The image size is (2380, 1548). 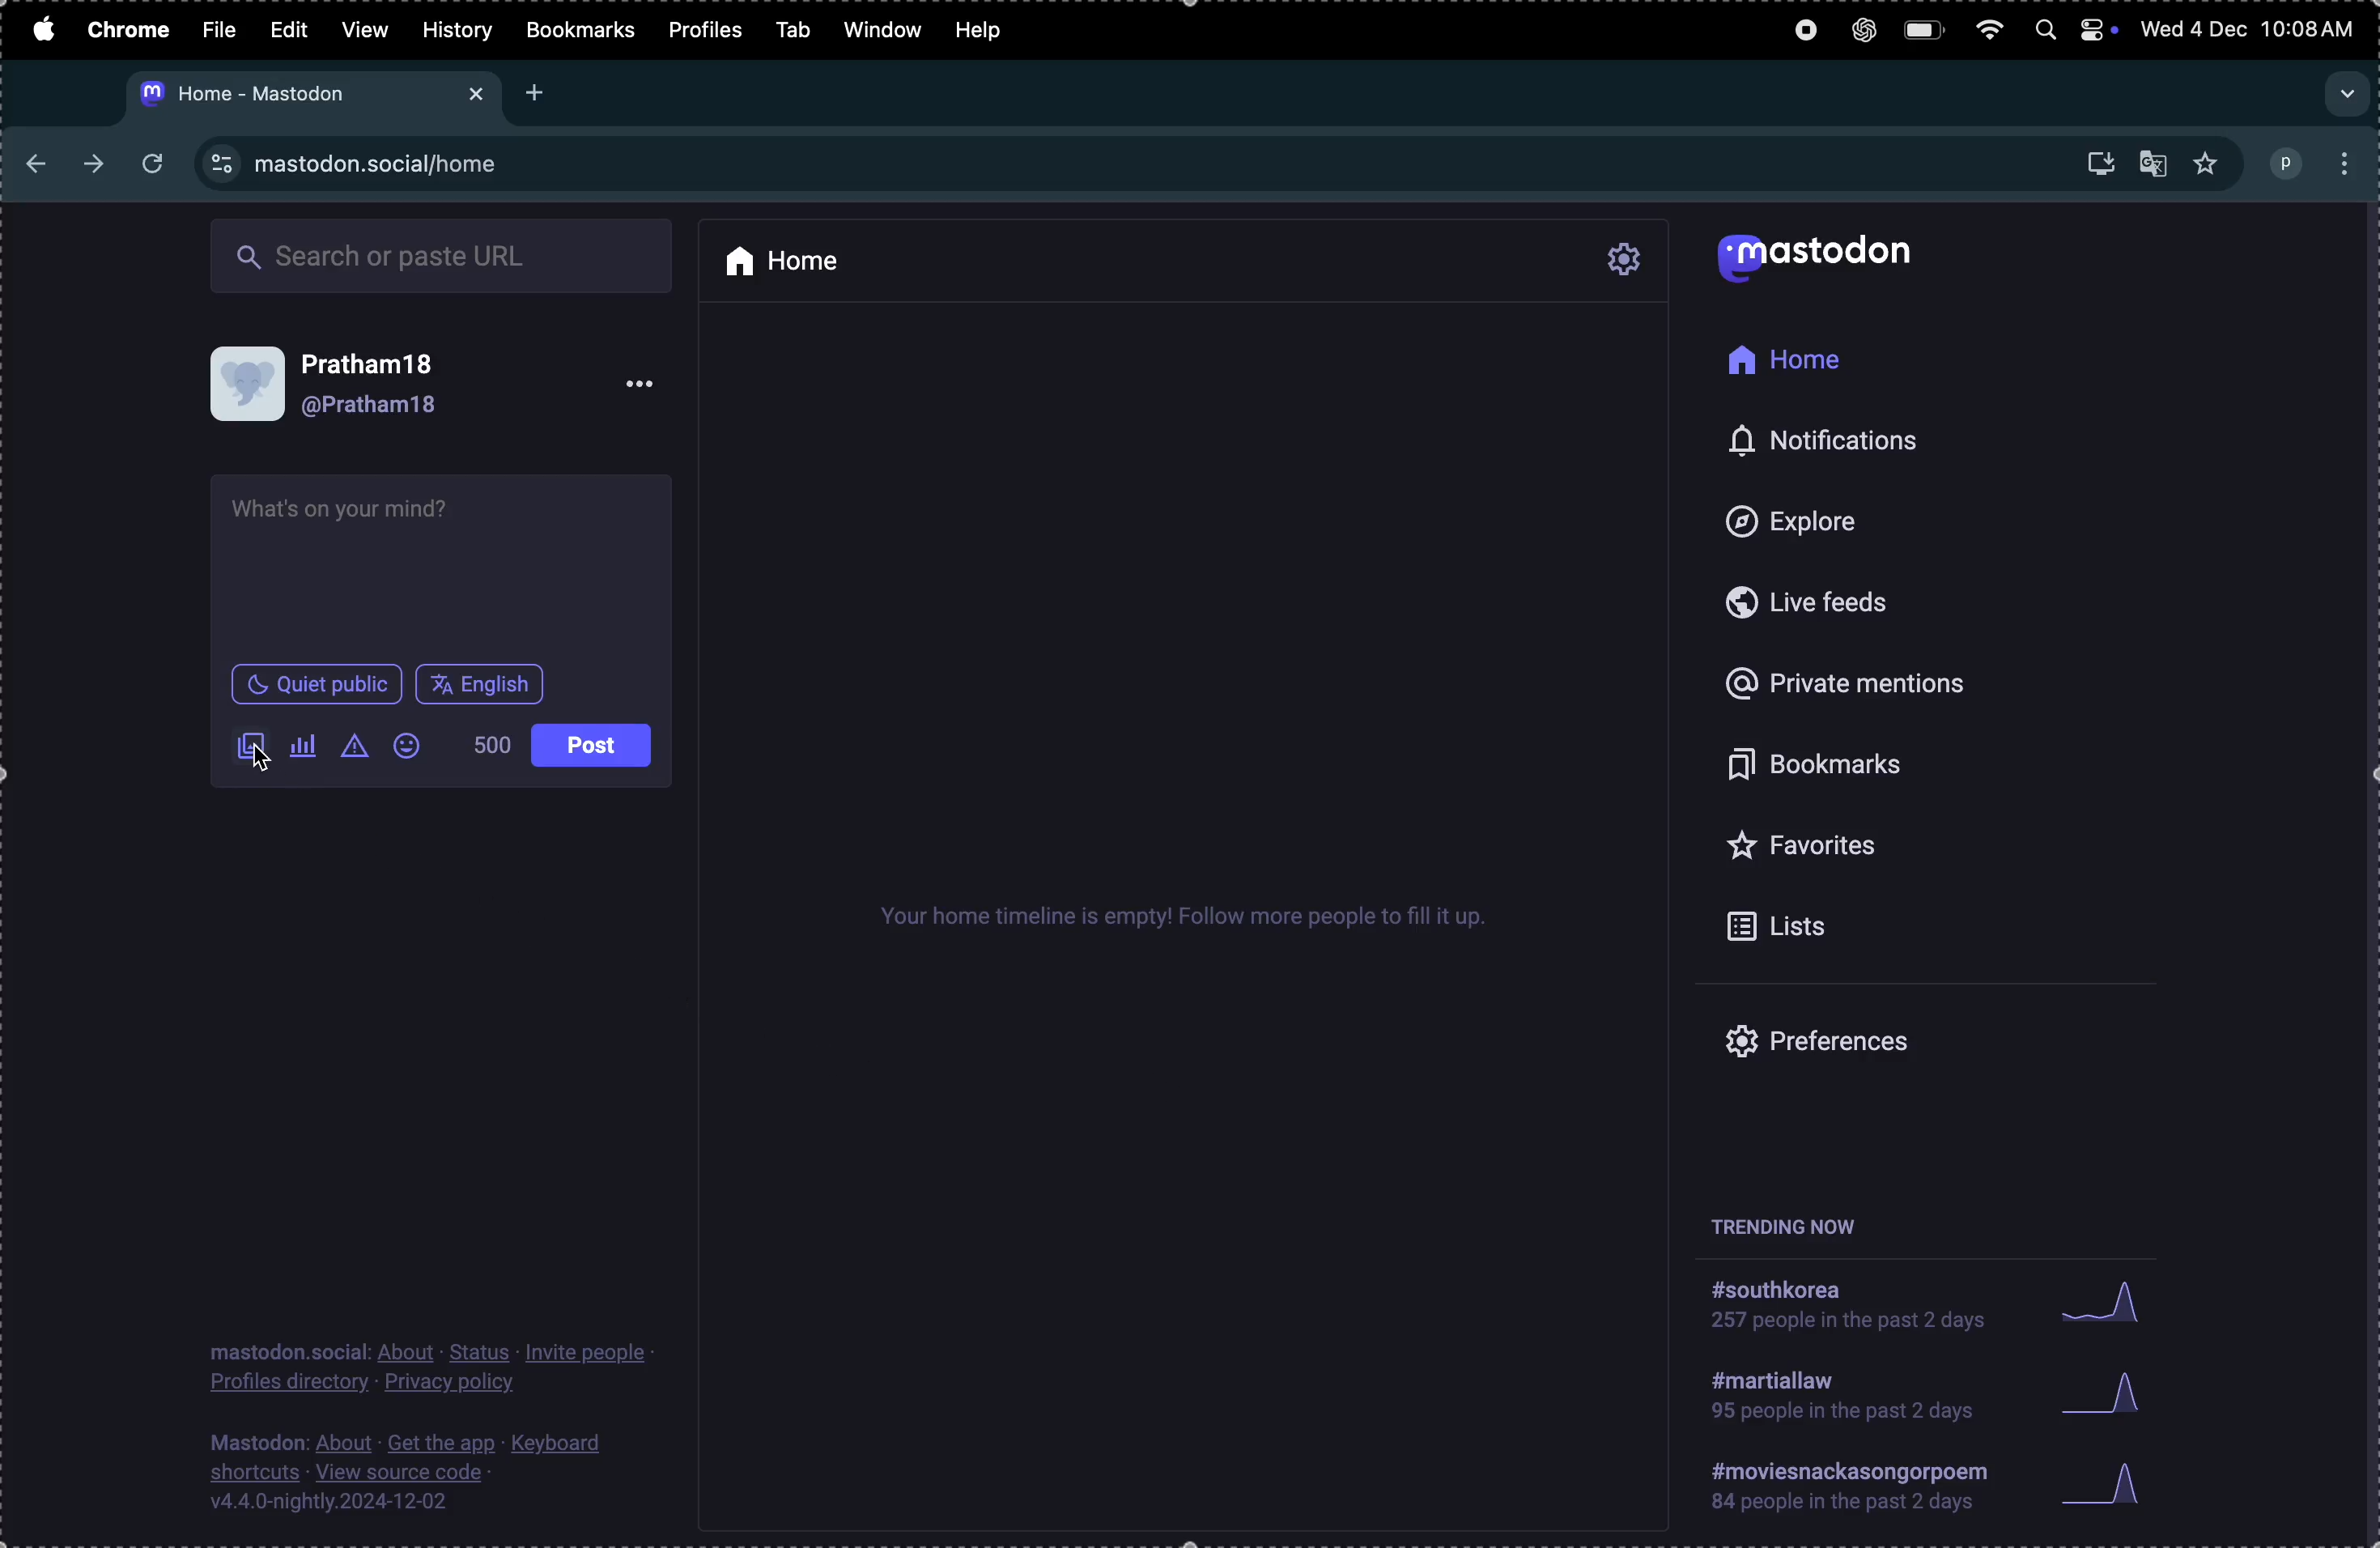 What do you see at coordinates (456, 30) in the screenshot?
I see `History` at bounding box center [456, 30].